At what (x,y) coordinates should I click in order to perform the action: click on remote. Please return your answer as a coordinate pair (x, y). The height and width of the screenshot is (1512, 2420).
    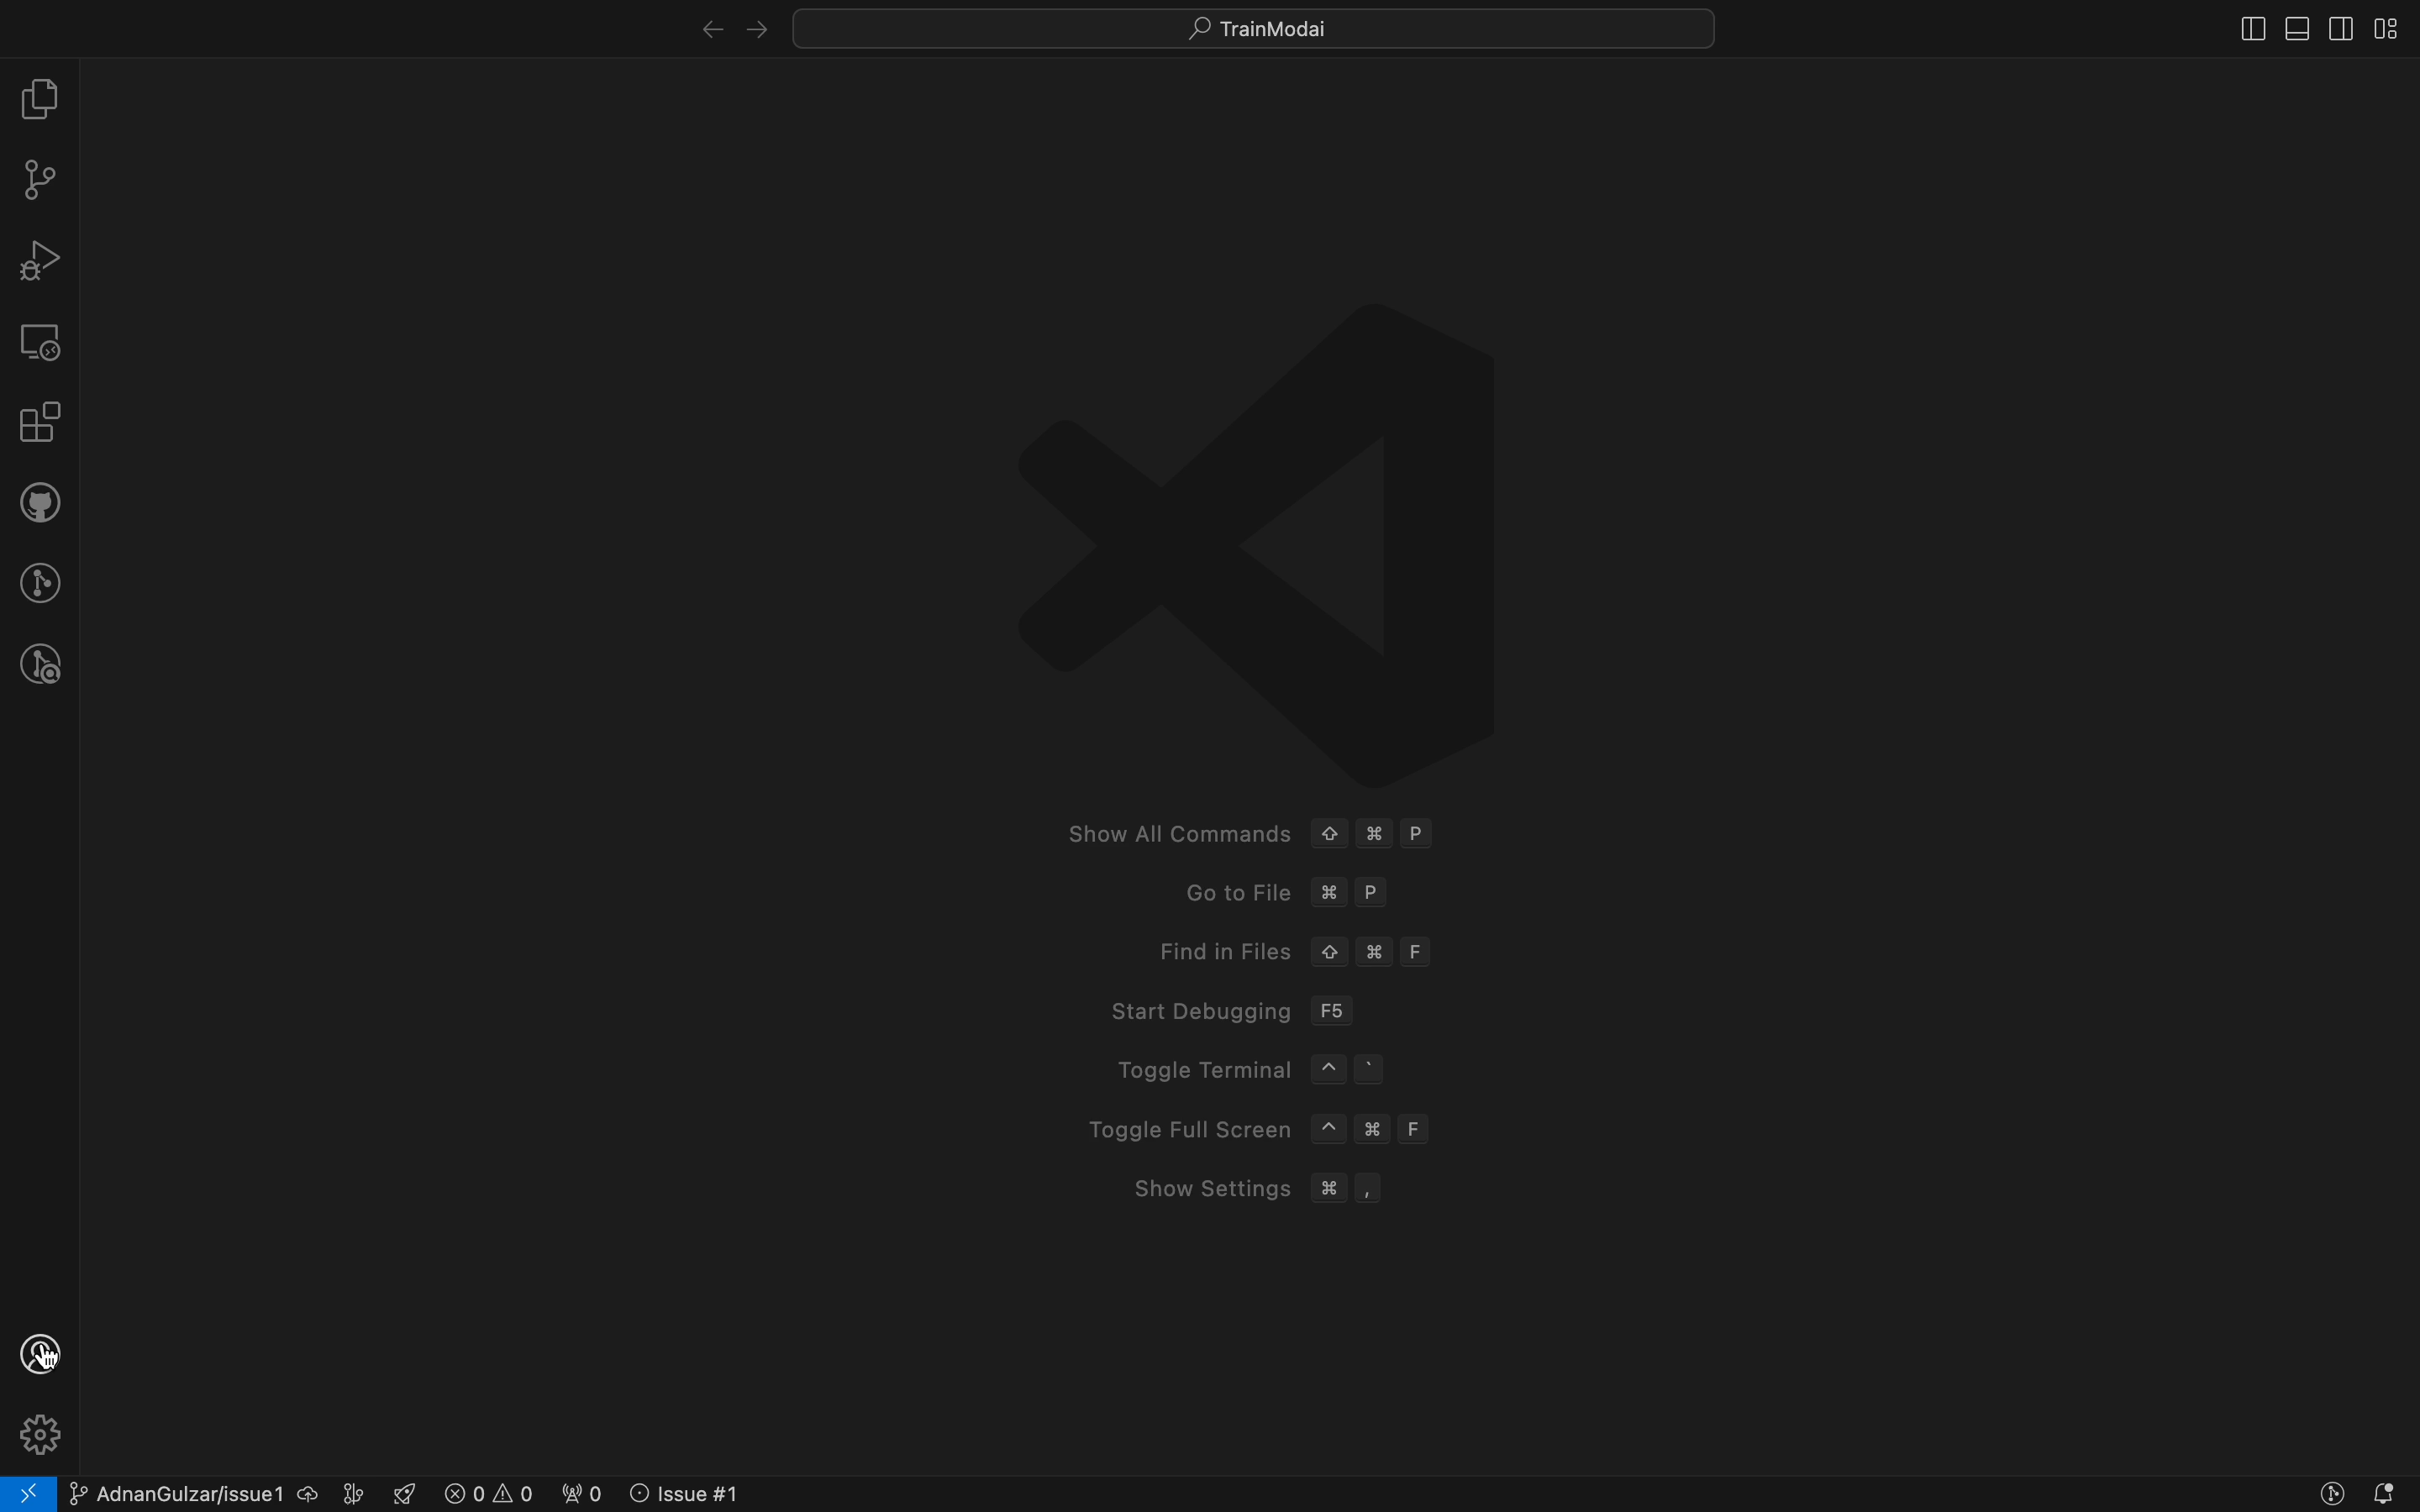
    Looking at the image, I should click on (41, 341).